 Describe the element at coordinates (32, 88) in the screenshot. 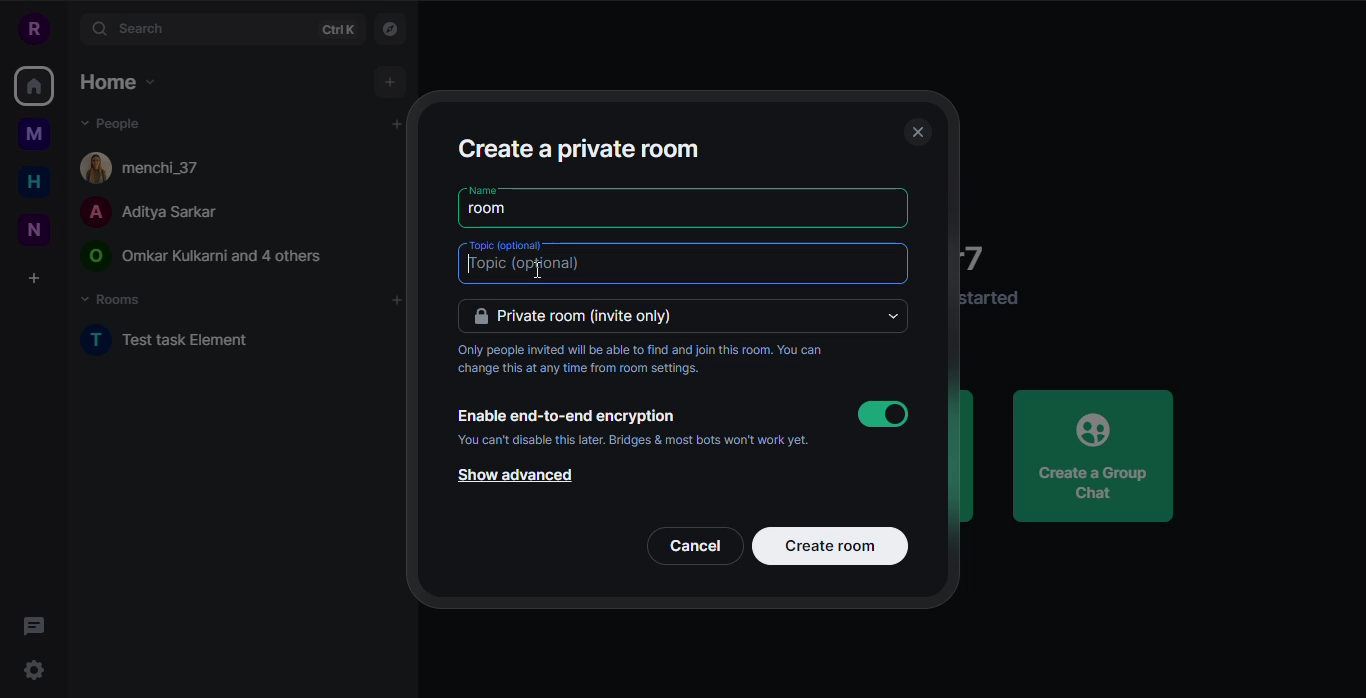

I see `home` at that location.